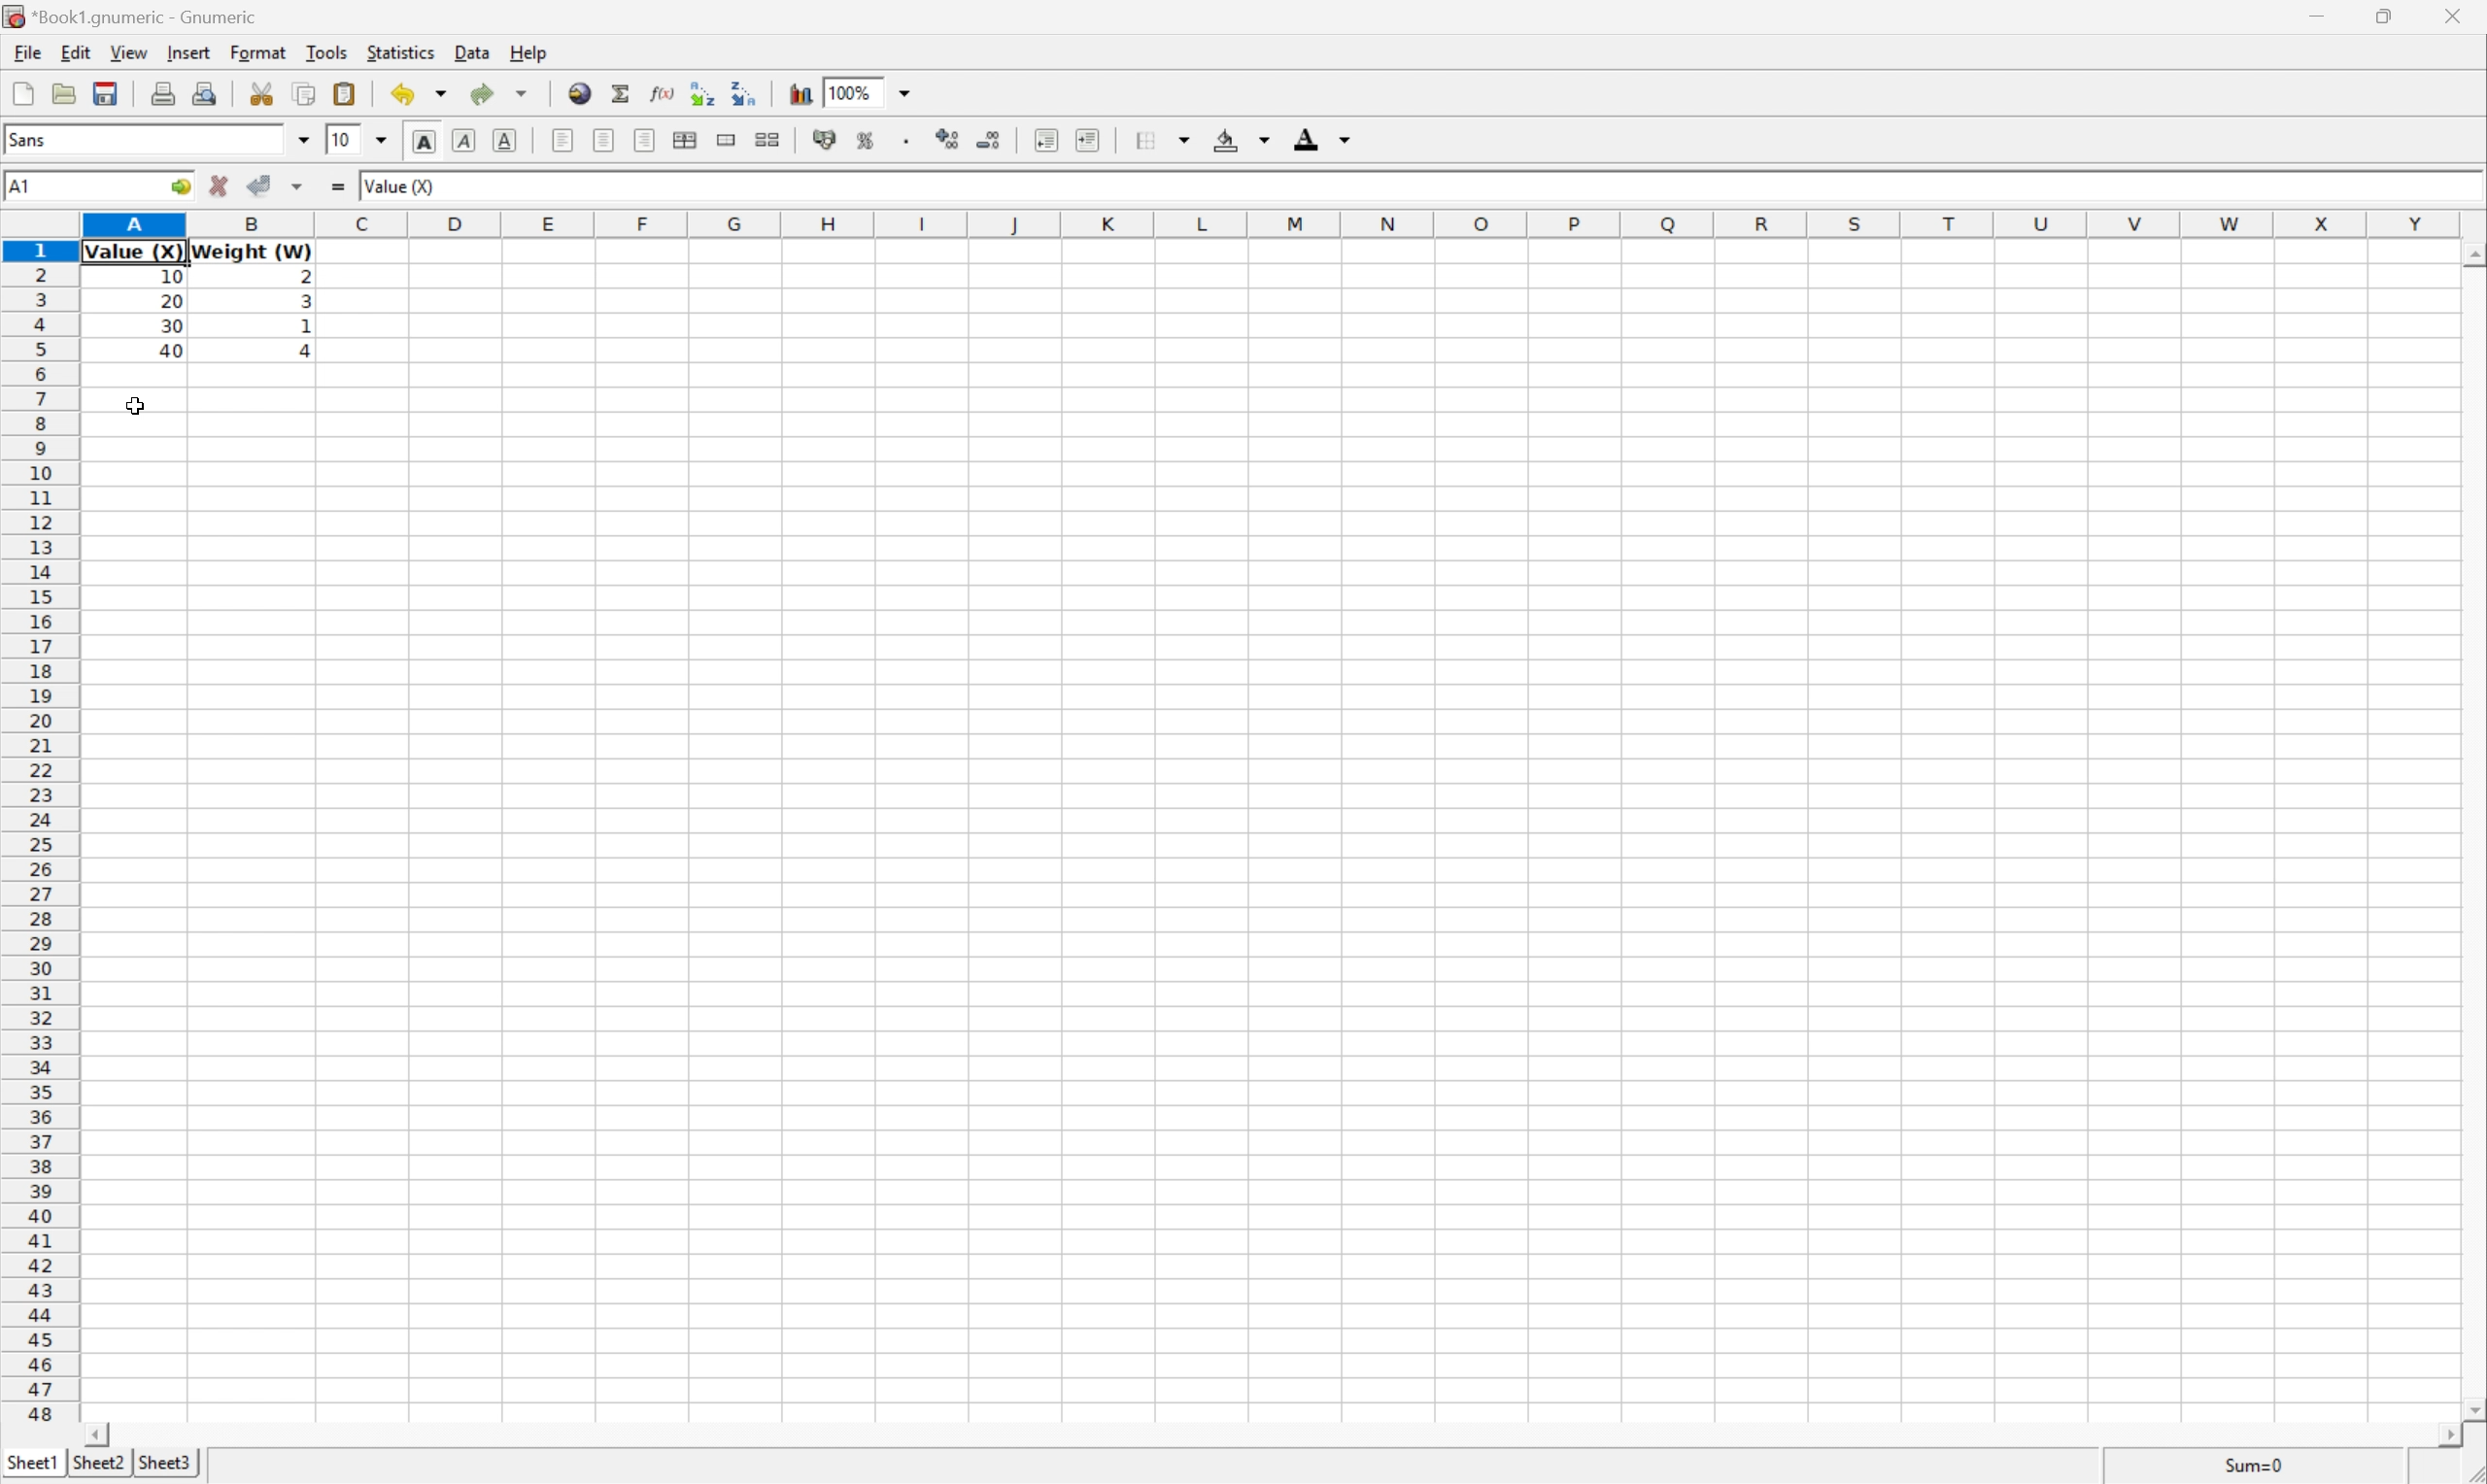 The width and height of the screenshot is (2487, 1484). Describe the element at coordinates (30, 136) in the screenshot. I see `Sans` at that location.